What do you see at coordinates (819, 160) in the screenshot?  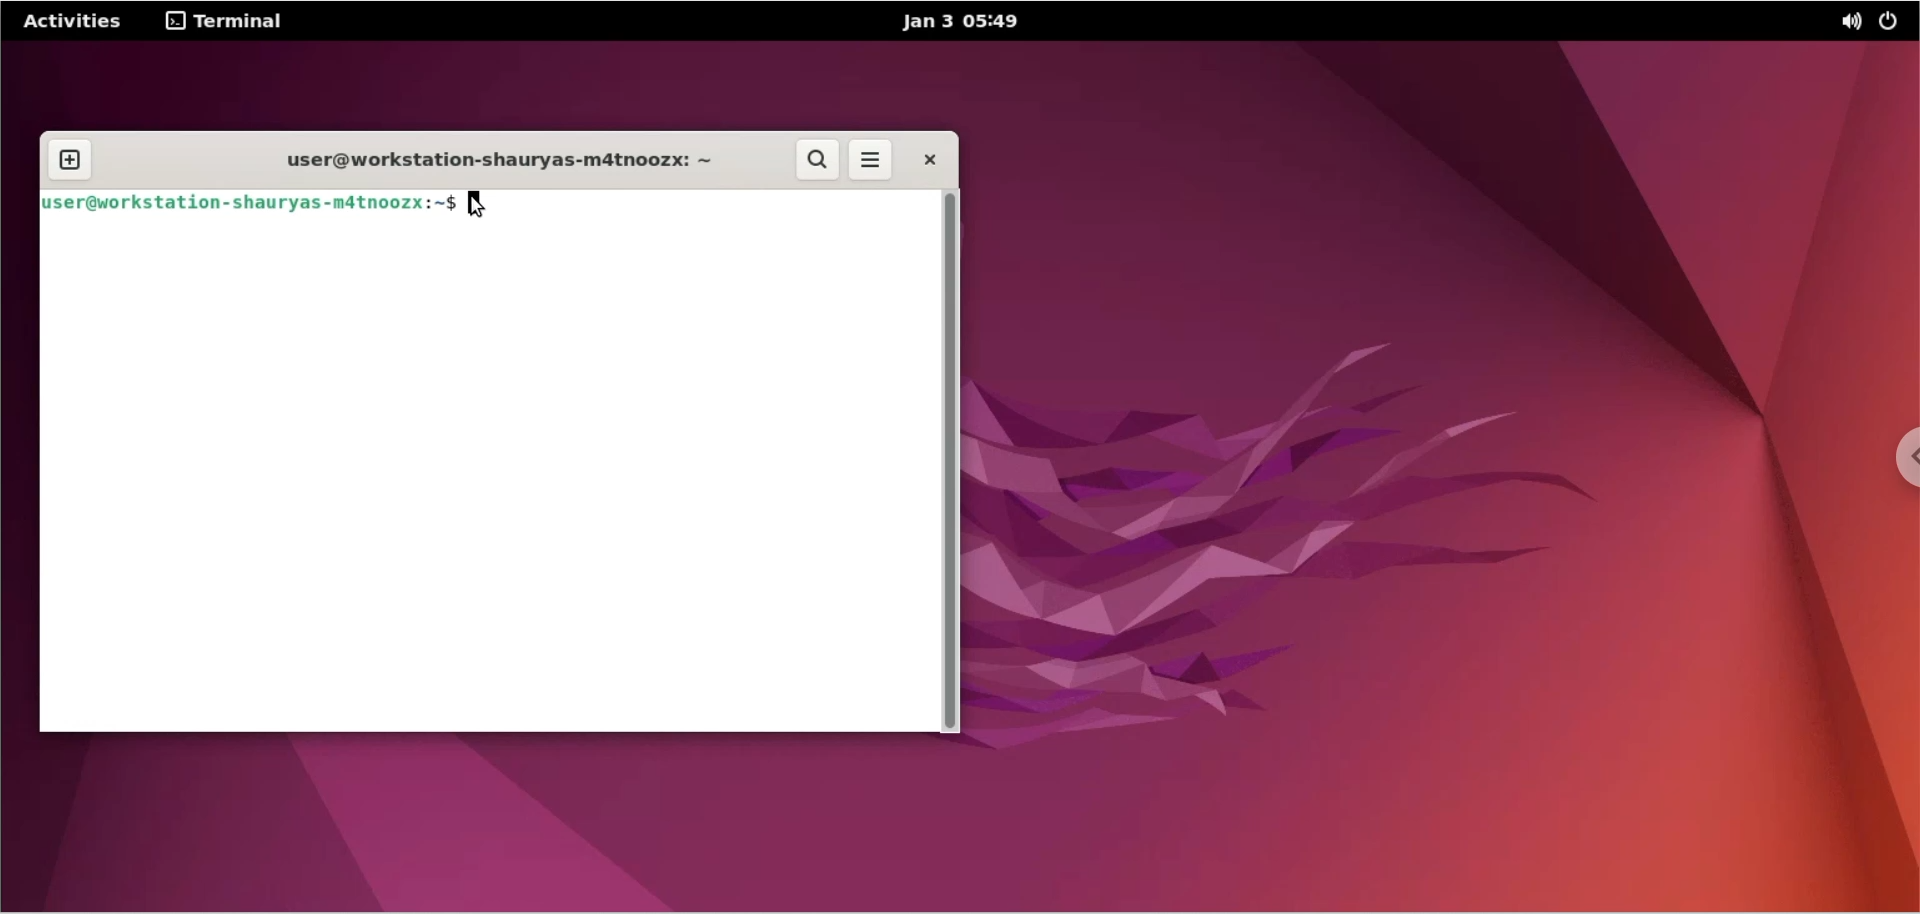 I see `search` at bounding box center [819, 160].